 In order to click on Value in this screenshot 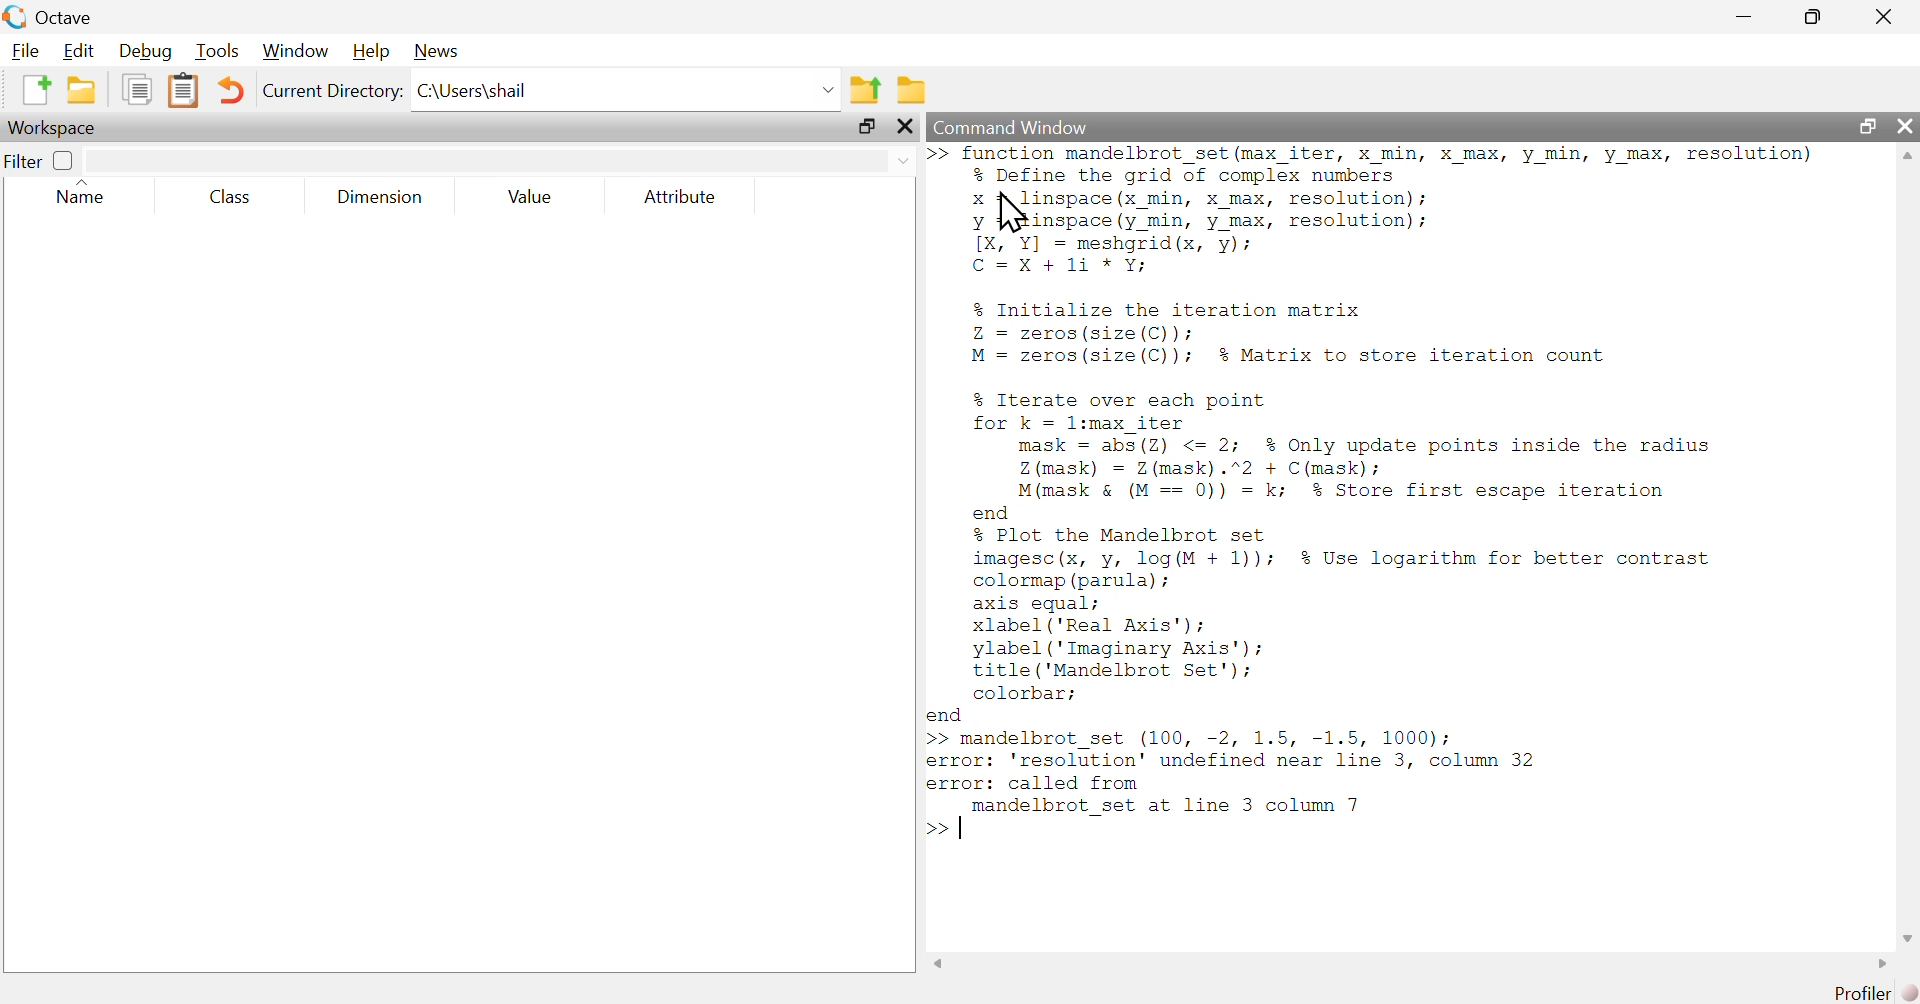, I will do `click(532, 199)`.